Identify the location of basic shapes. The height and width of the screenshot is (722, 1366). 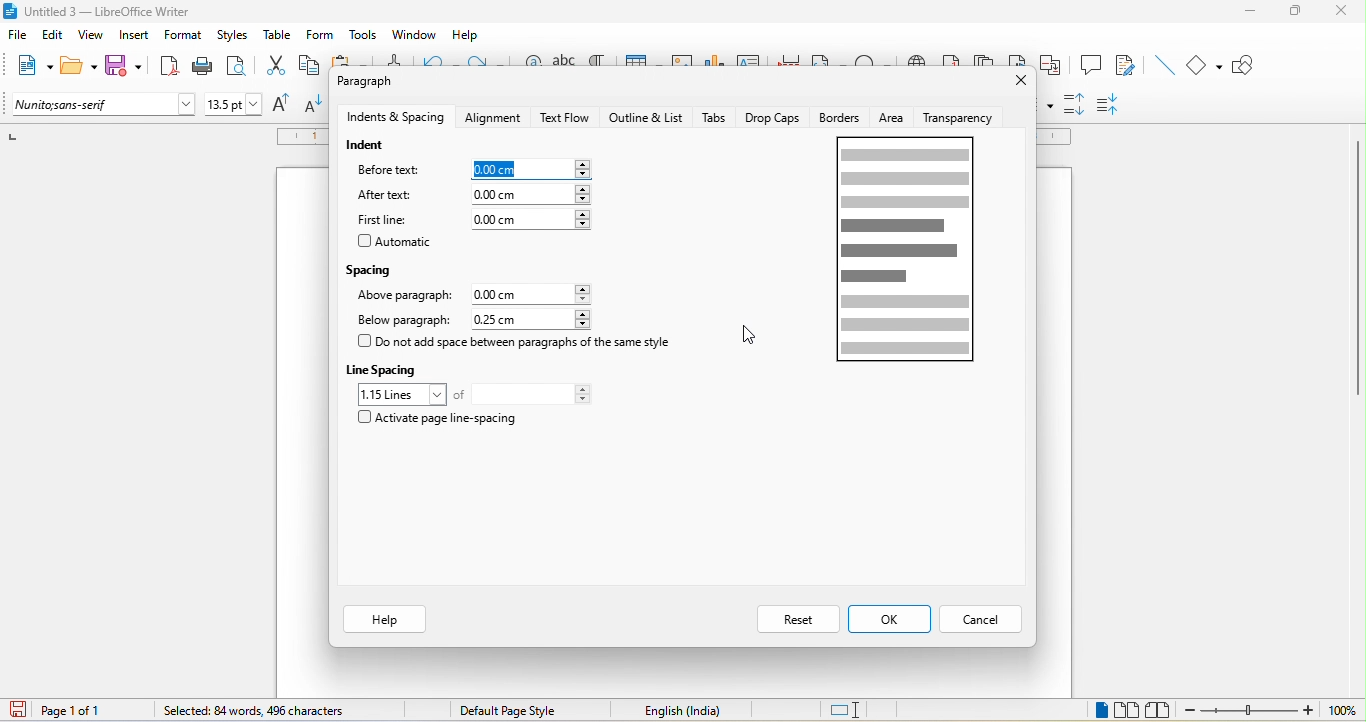
(1206, 66).